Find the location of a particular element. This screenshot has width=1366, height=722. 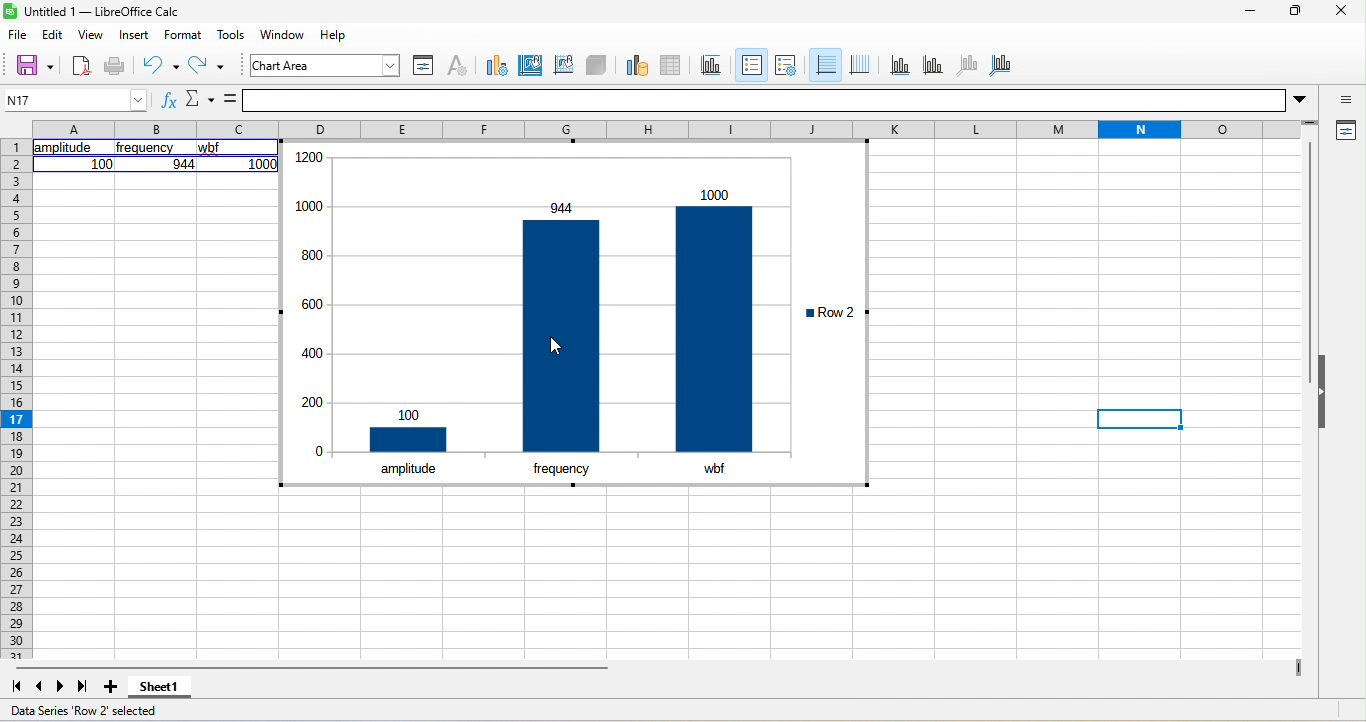

redo is located at coordinates (208, 66).